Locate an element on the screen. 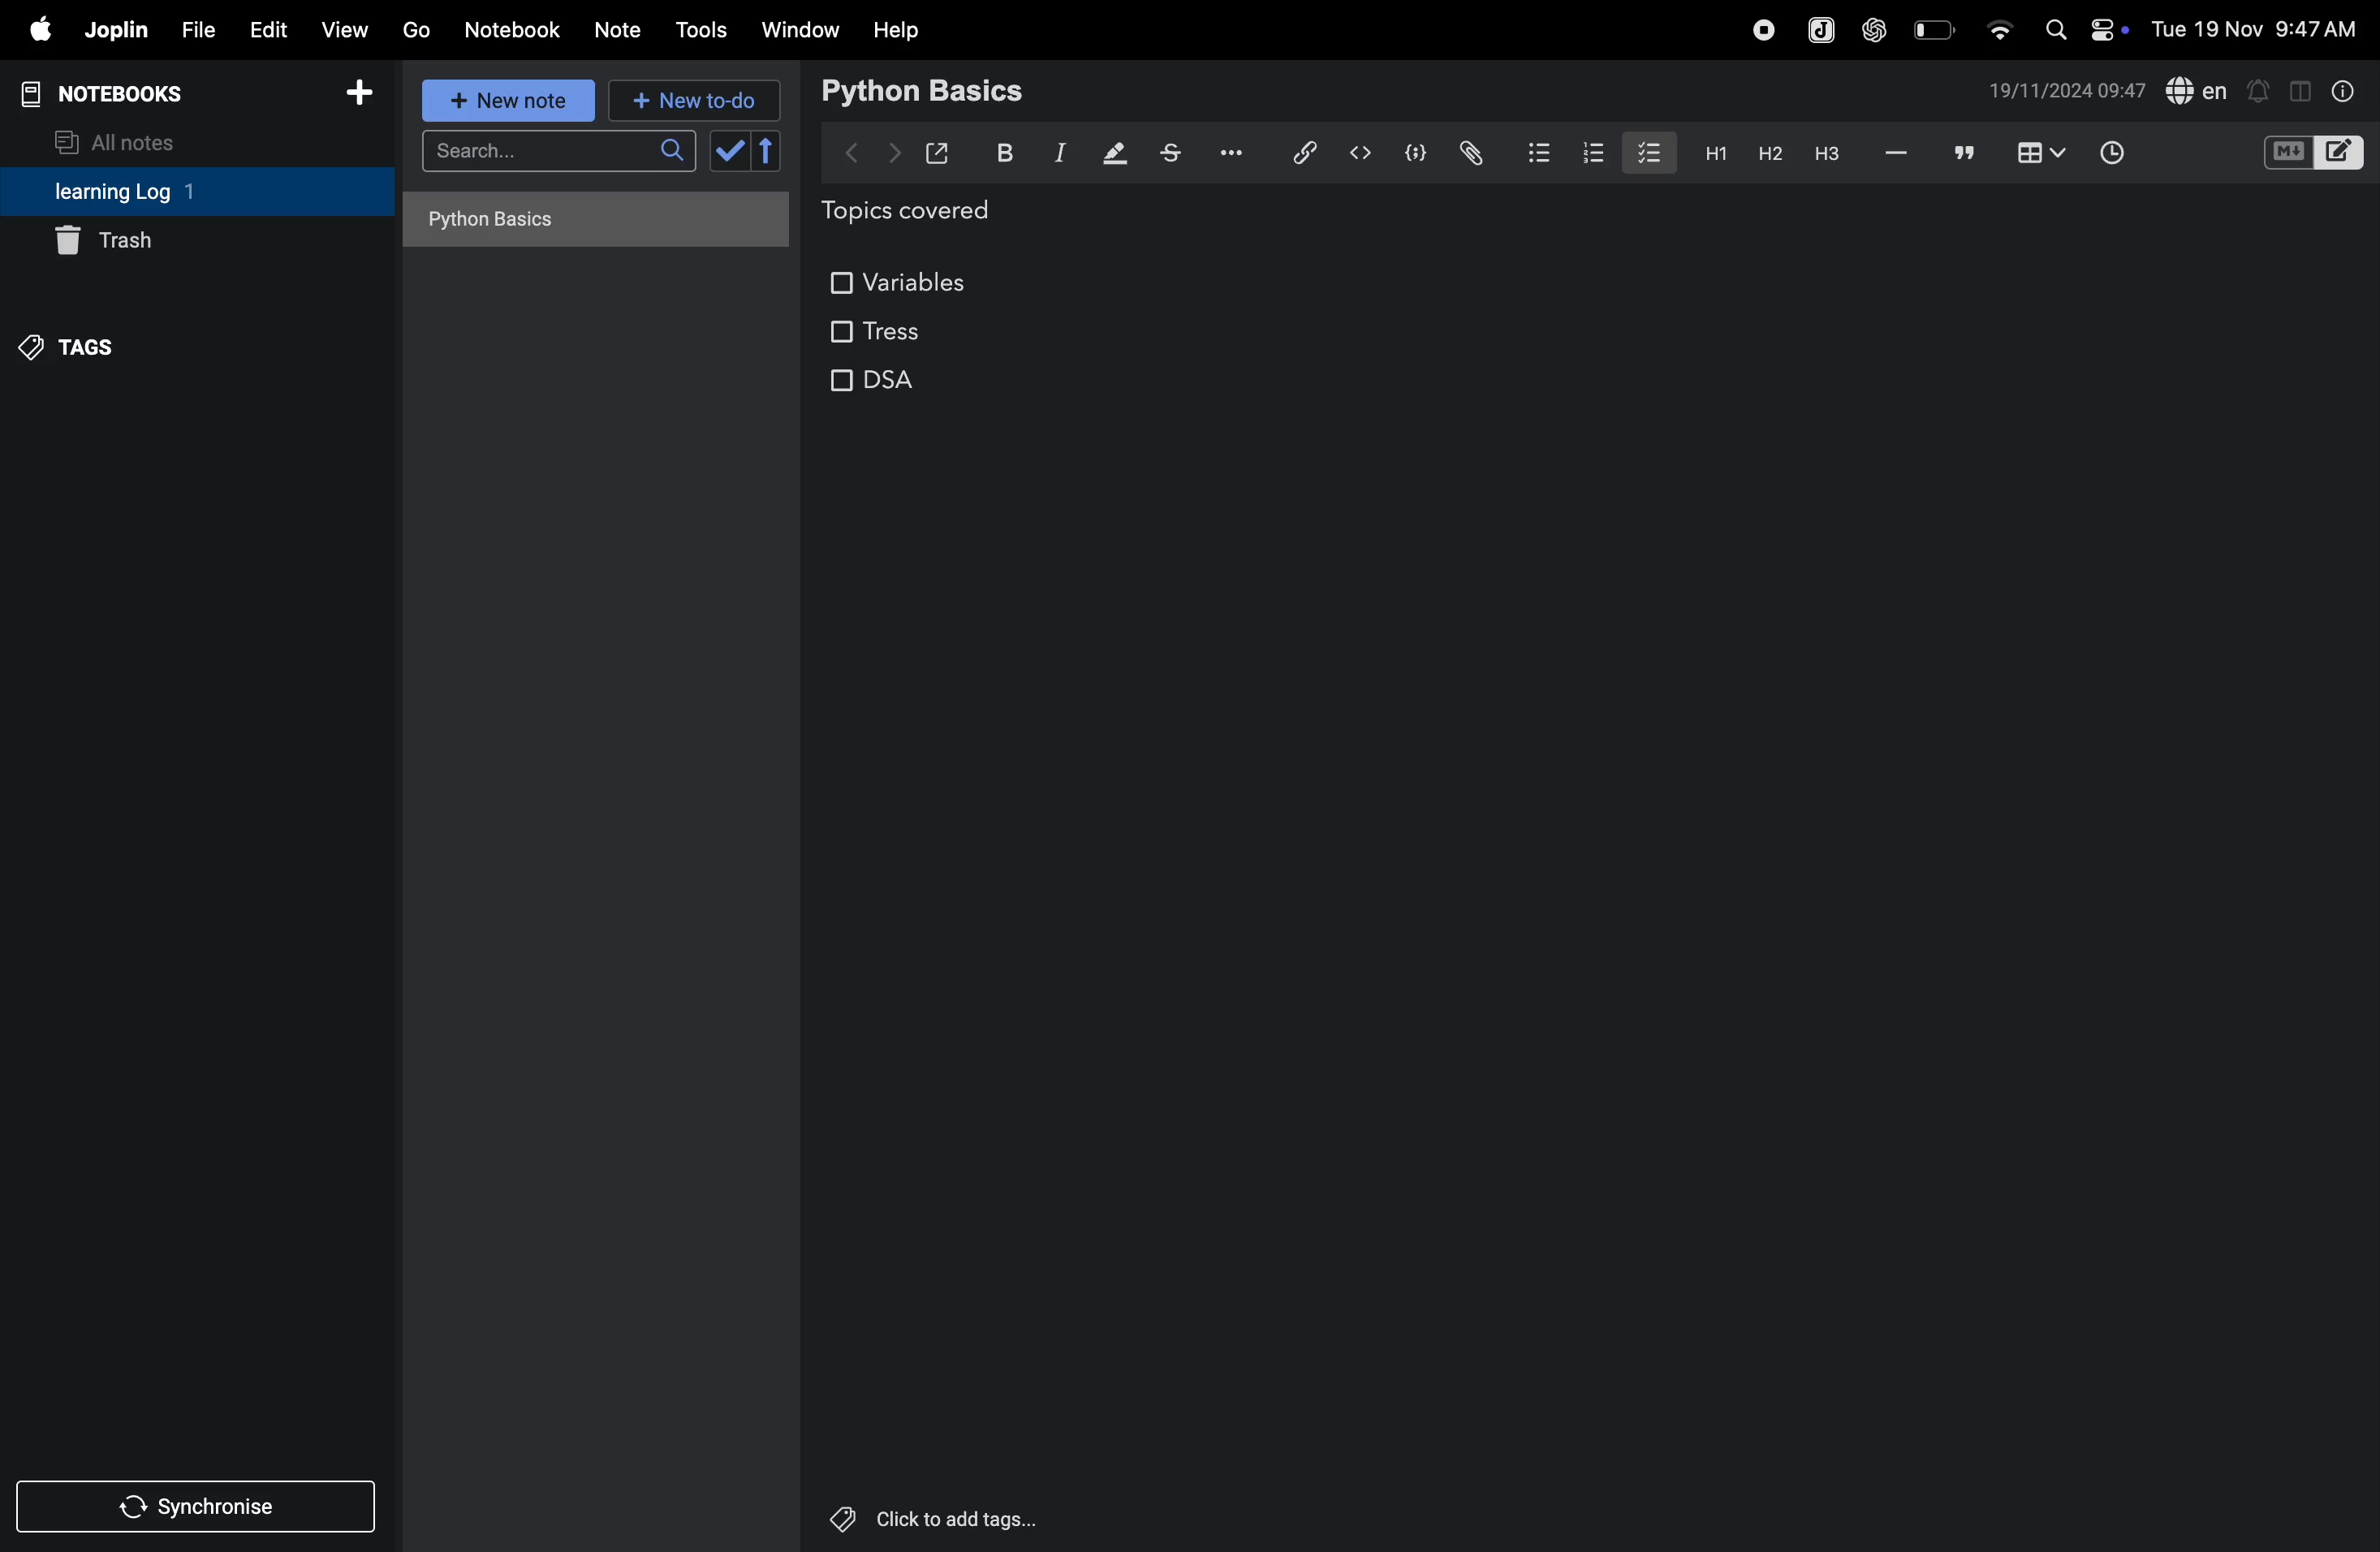 This screenshot has height=1552, width=2380. bold is located at coordinates (1000, 153).